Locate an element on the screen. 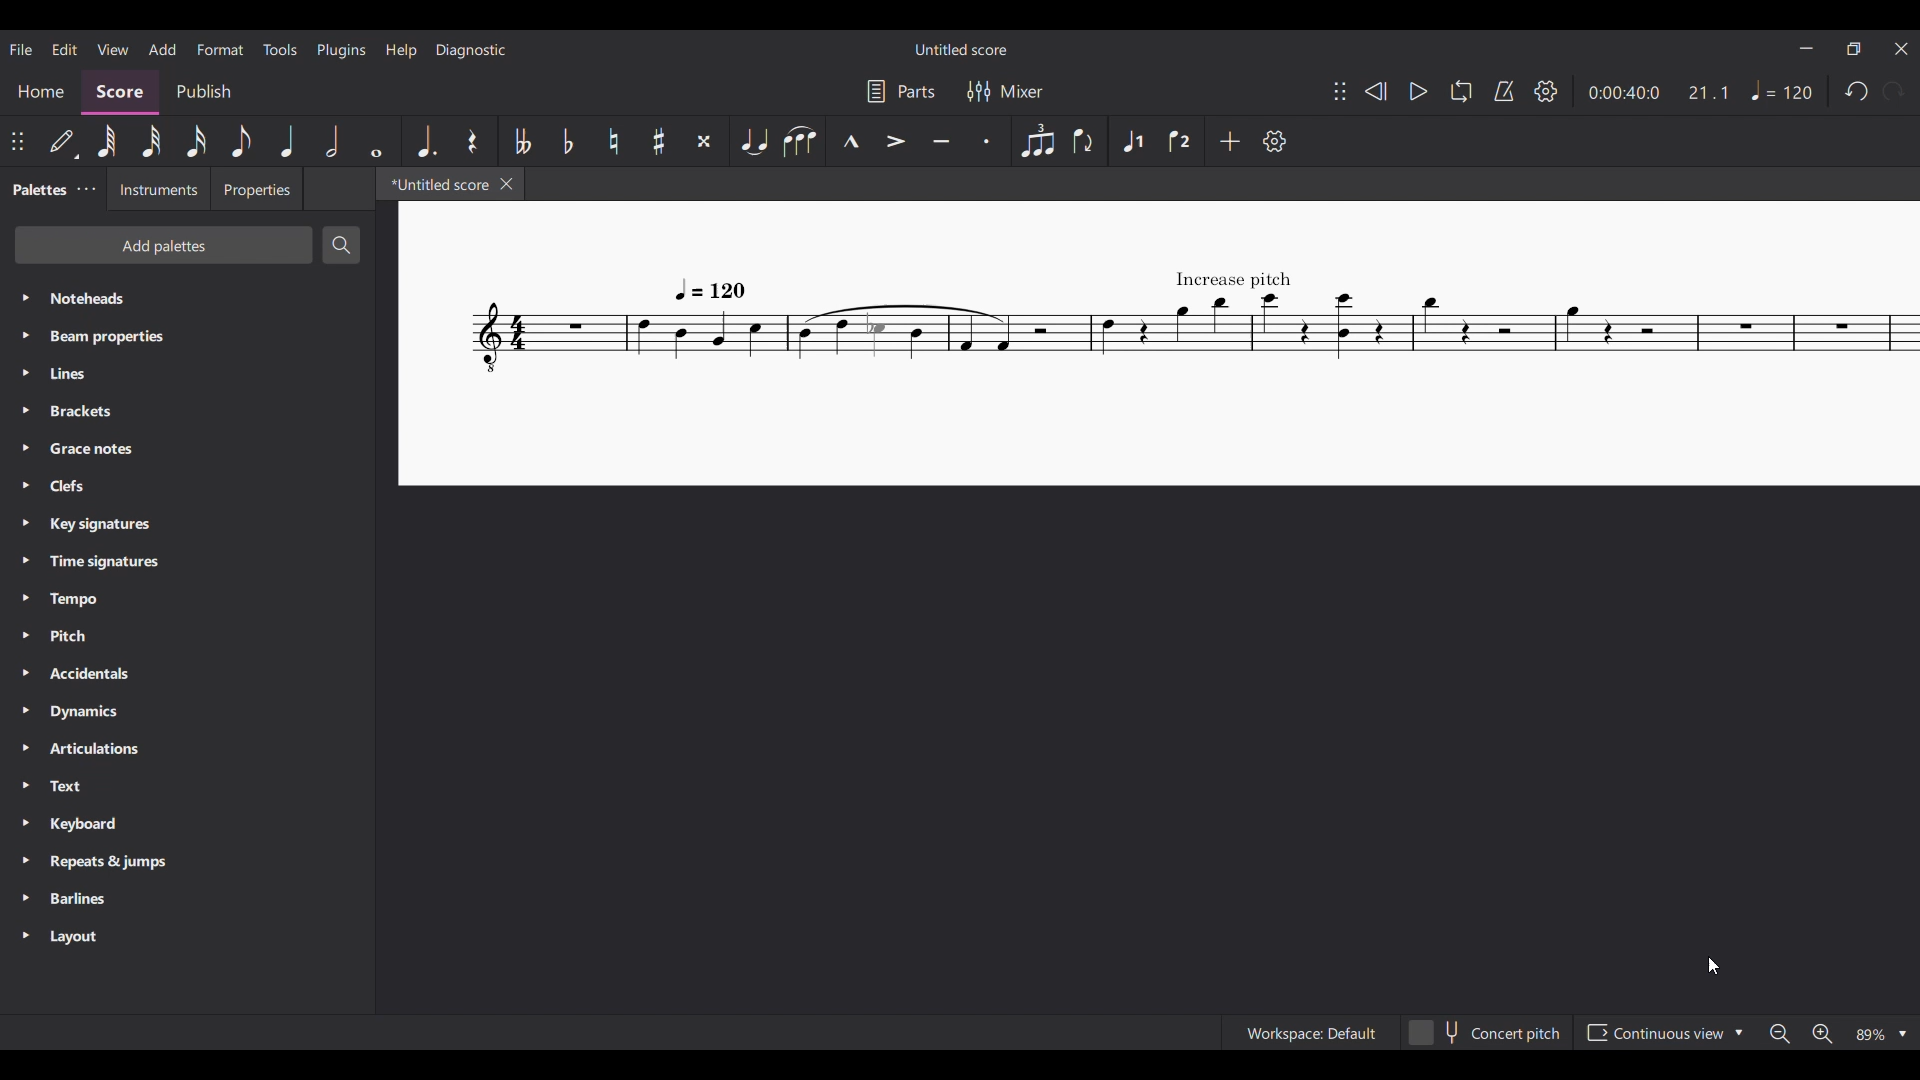 The width and height of the screenshot is (1920, 1080). Pitch is located at coordinates (187, 636).